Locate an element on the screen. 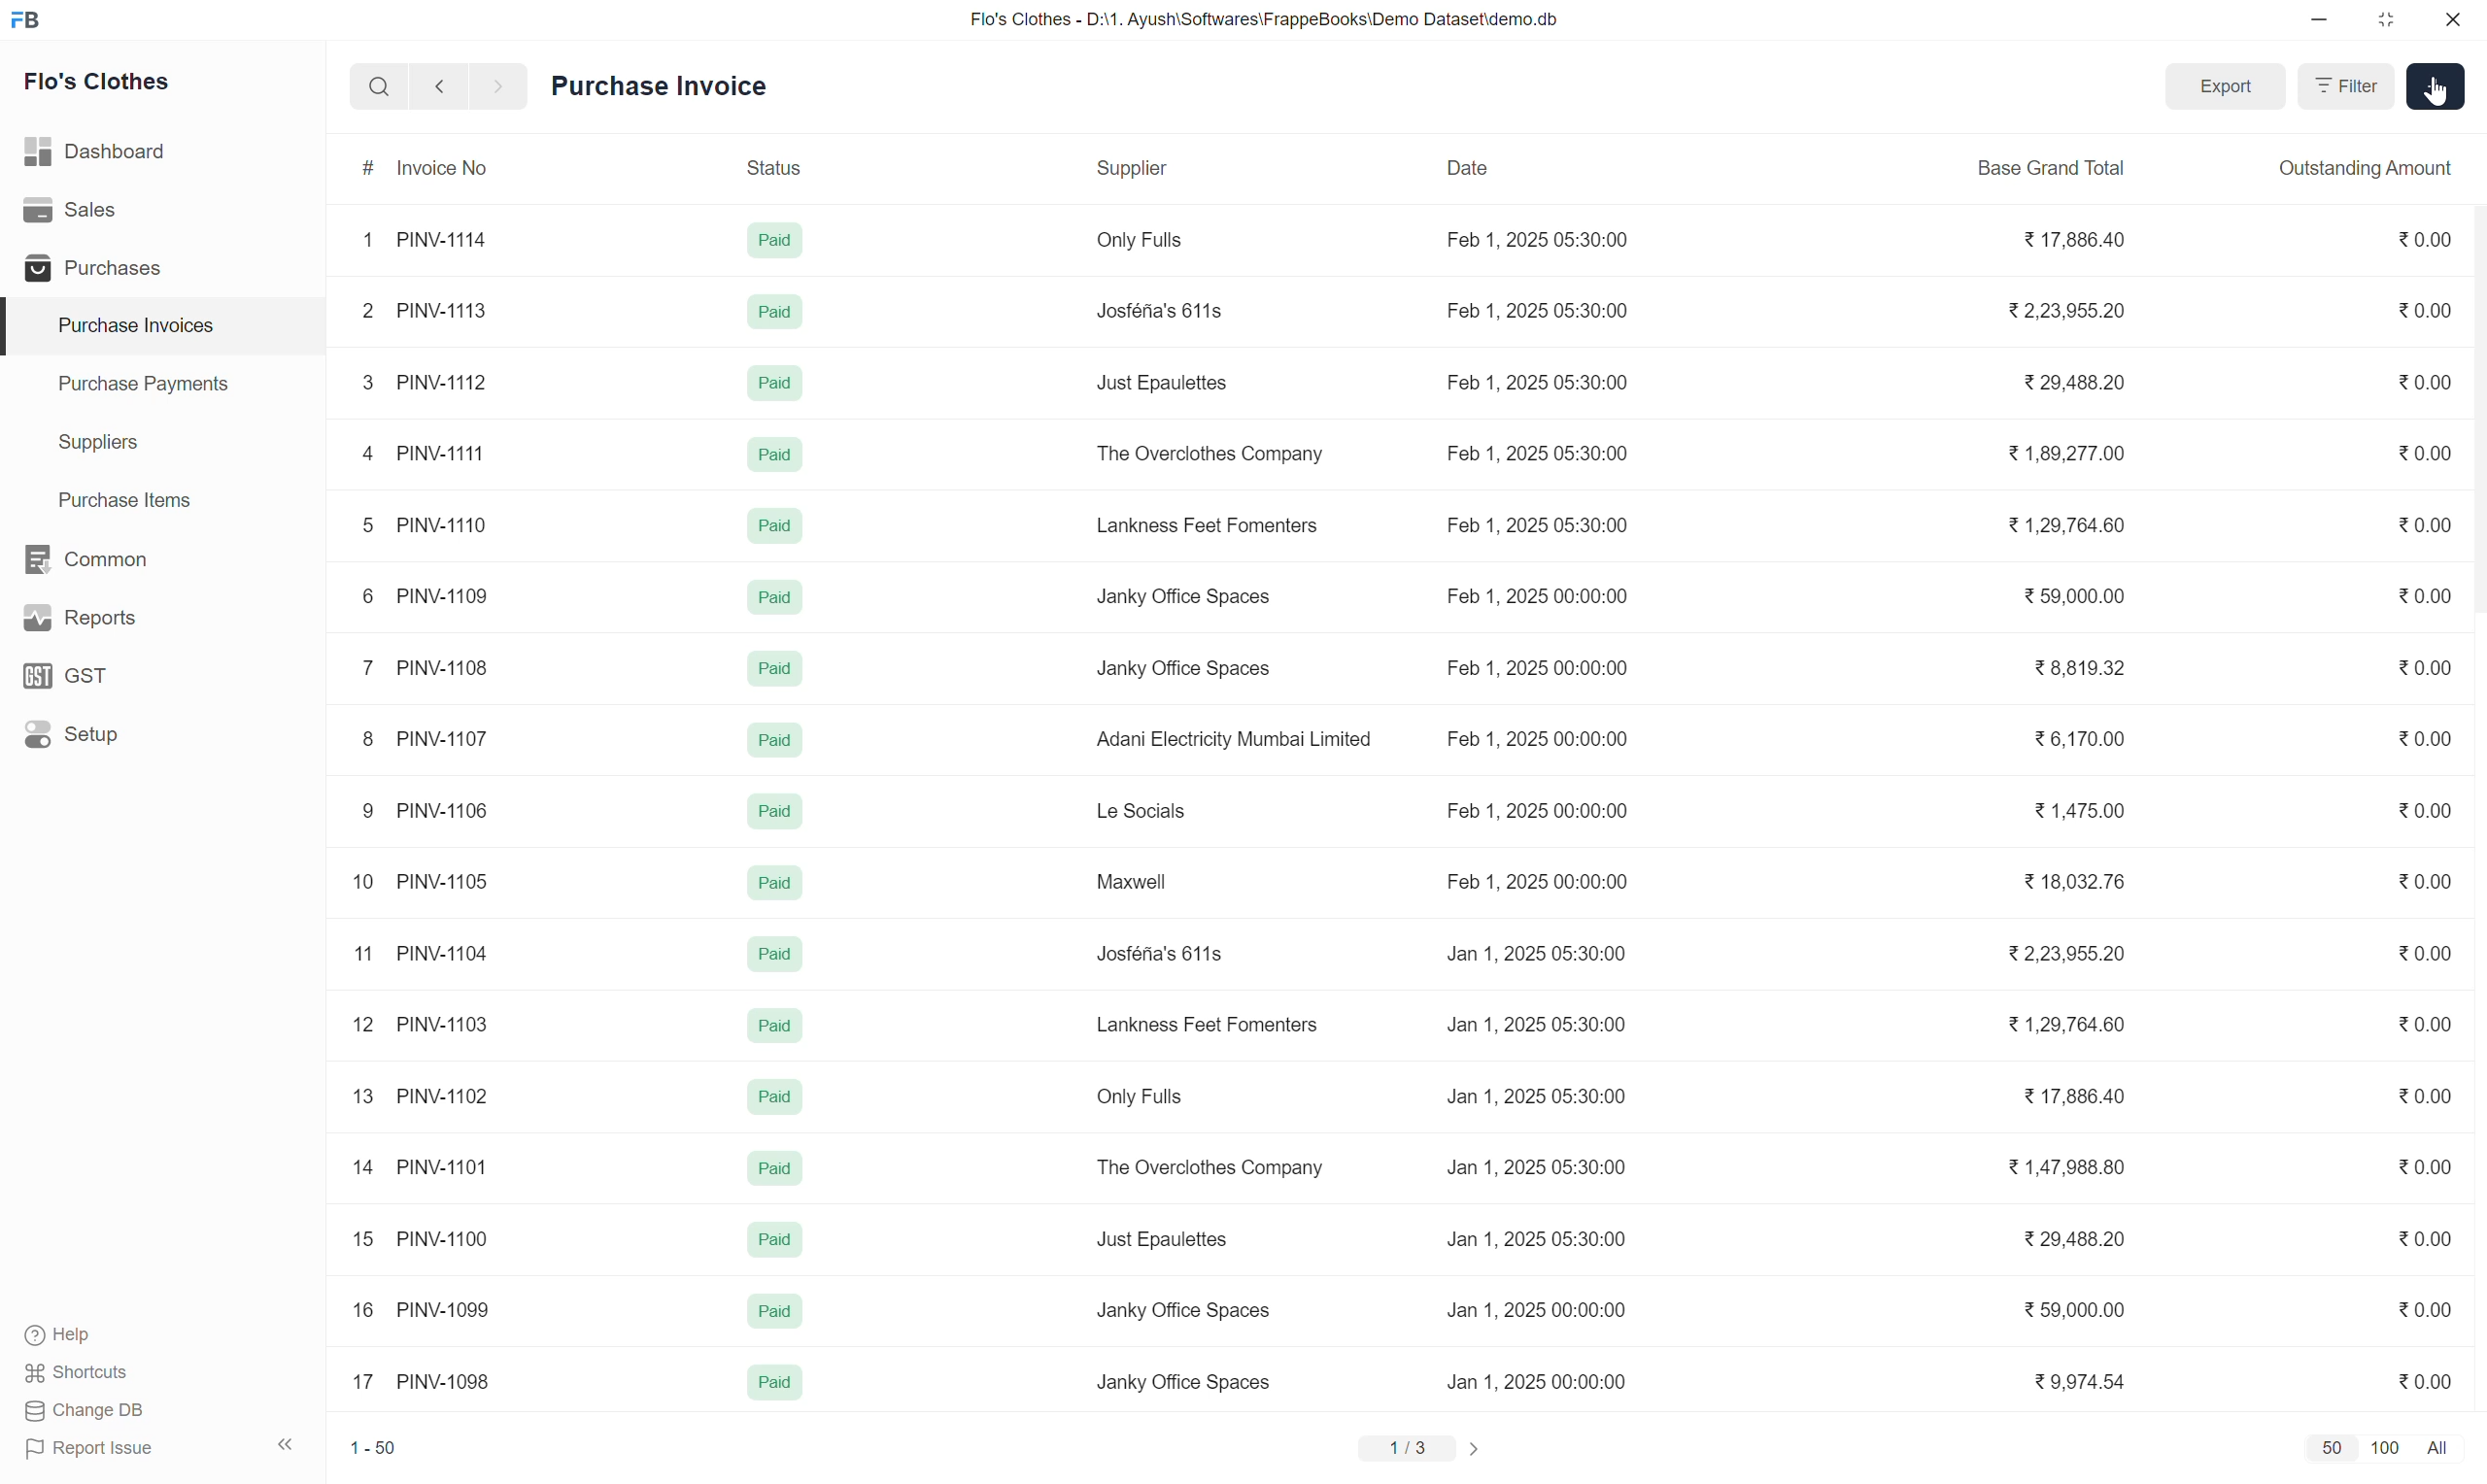 Image resolution: width=2487 pixels, height=1484 pixels. 0.00 is located at coordinates (2424, 810).